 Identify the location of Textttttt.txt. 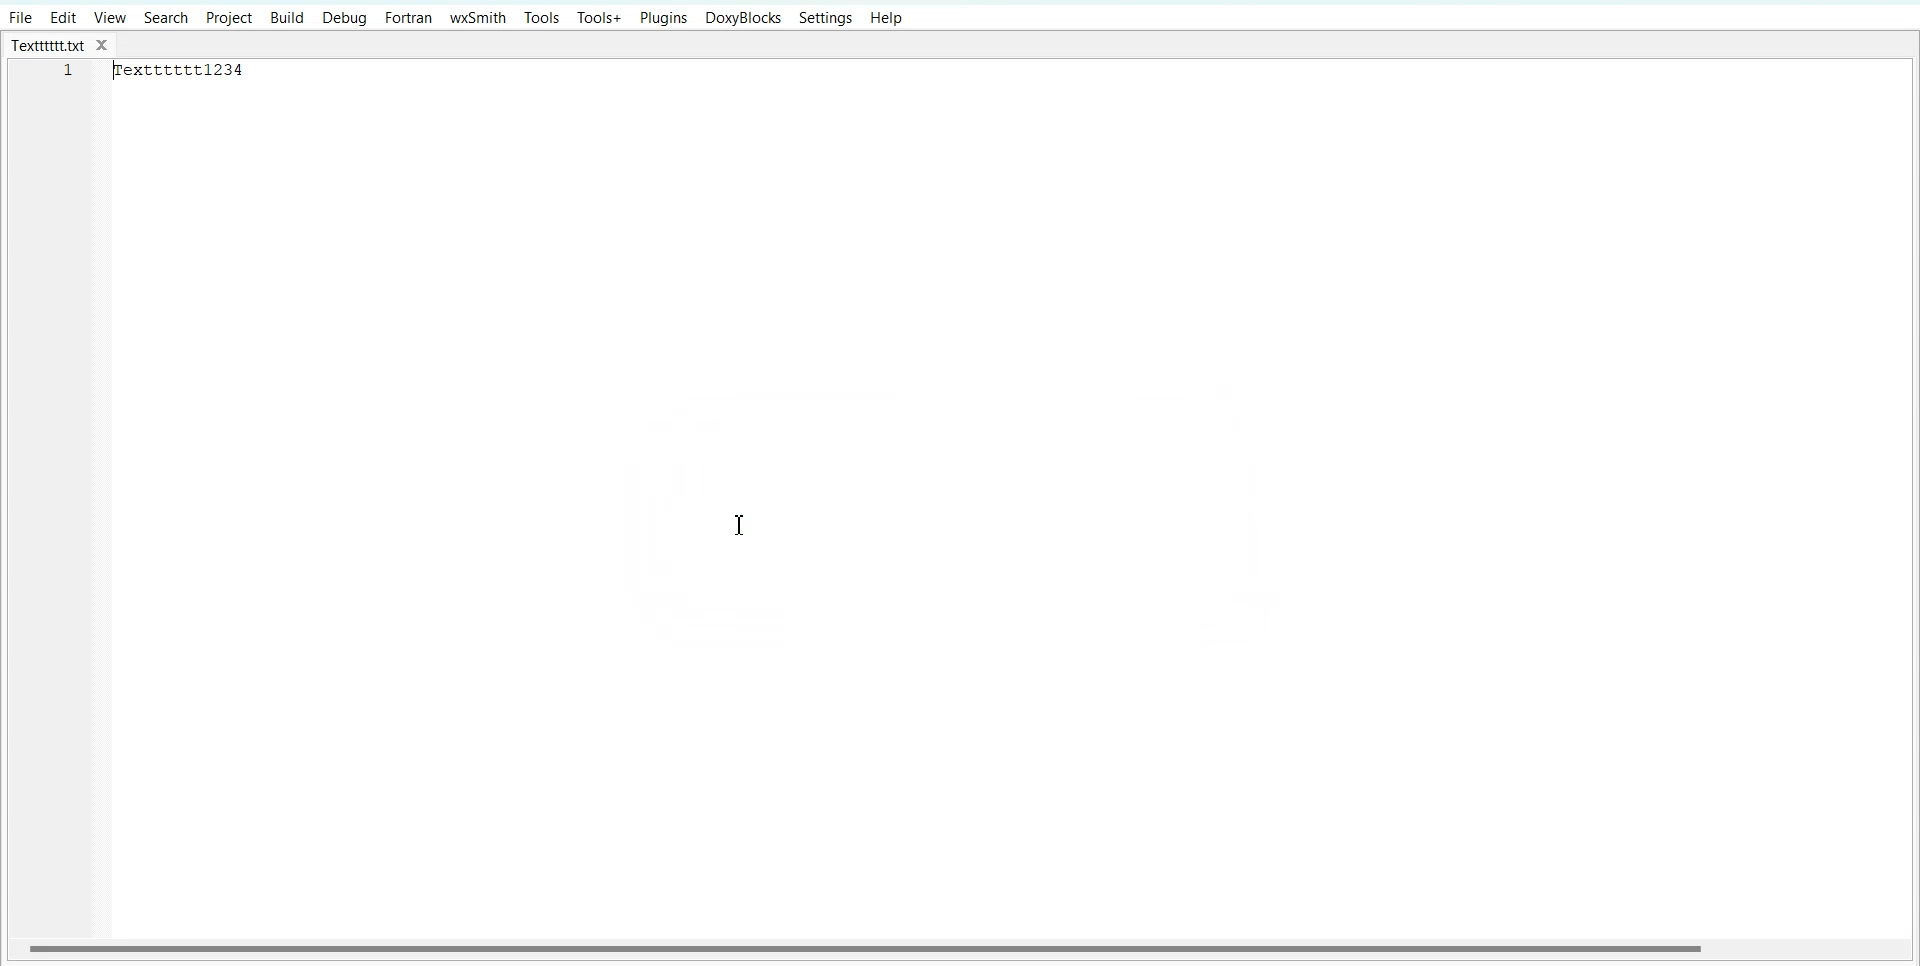
(48, 46).